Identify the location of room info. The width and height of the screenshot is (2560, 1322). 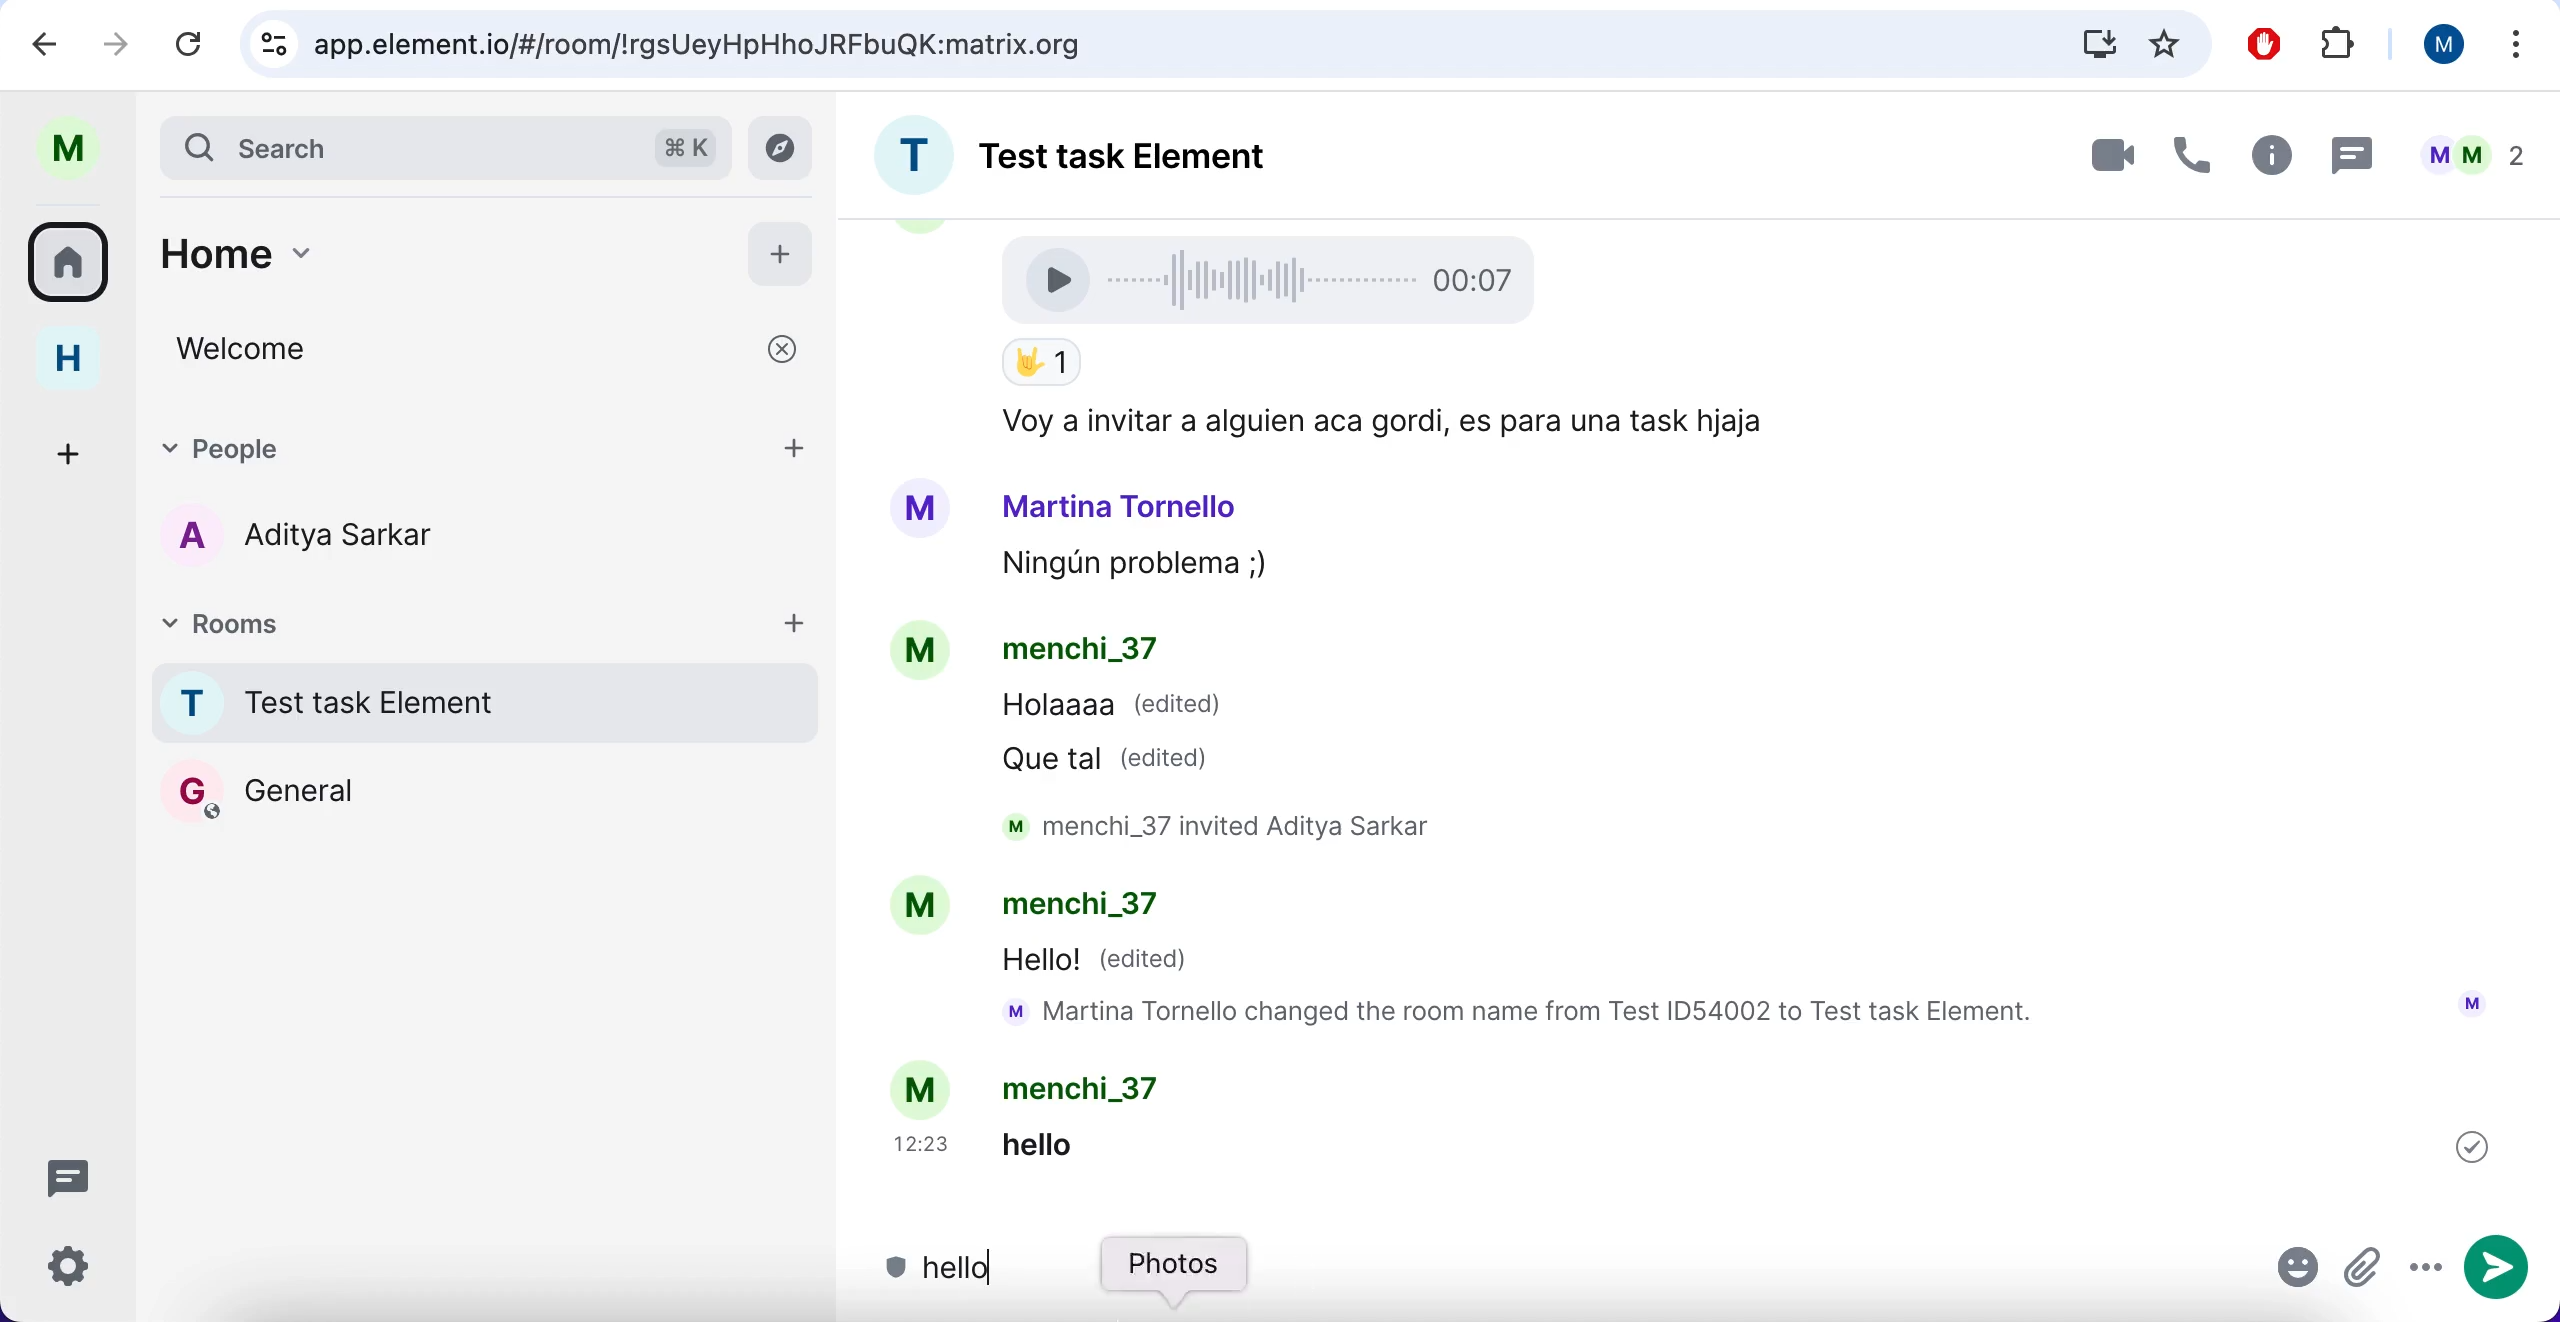
(2267, 159).